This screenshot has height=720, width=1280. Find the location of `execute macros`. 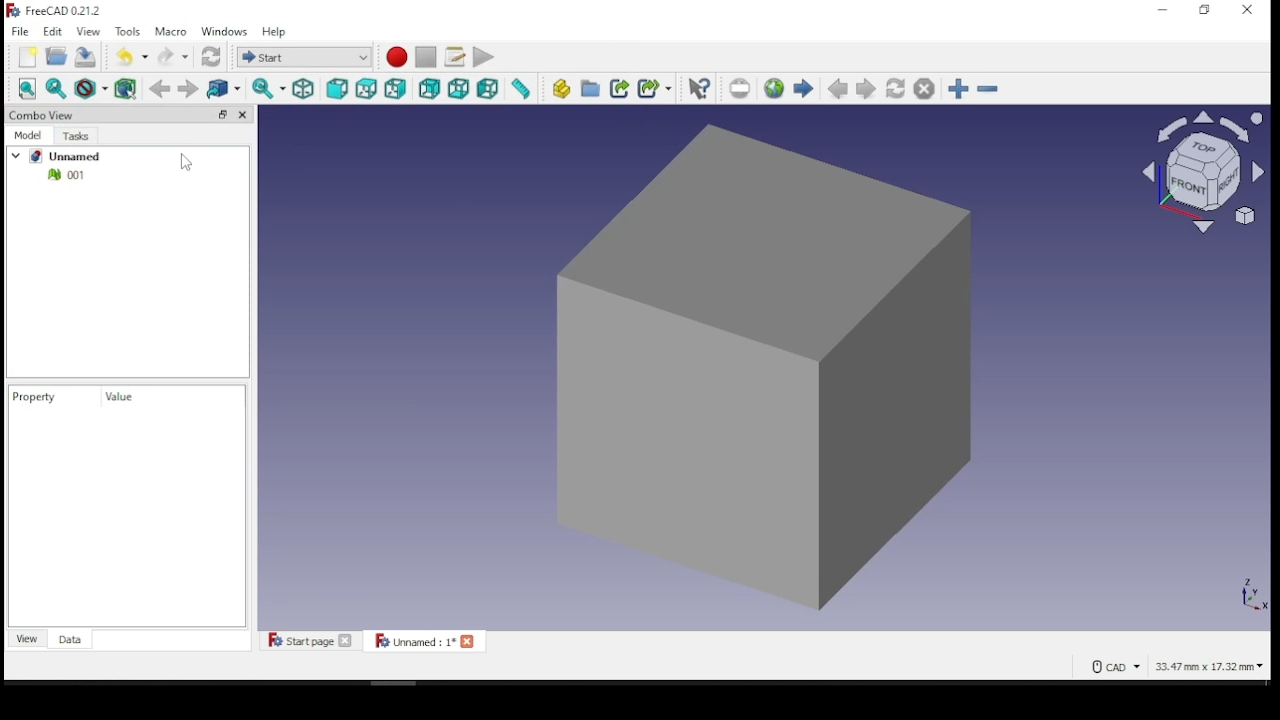

execute macros is located at coordinates (482, 58).